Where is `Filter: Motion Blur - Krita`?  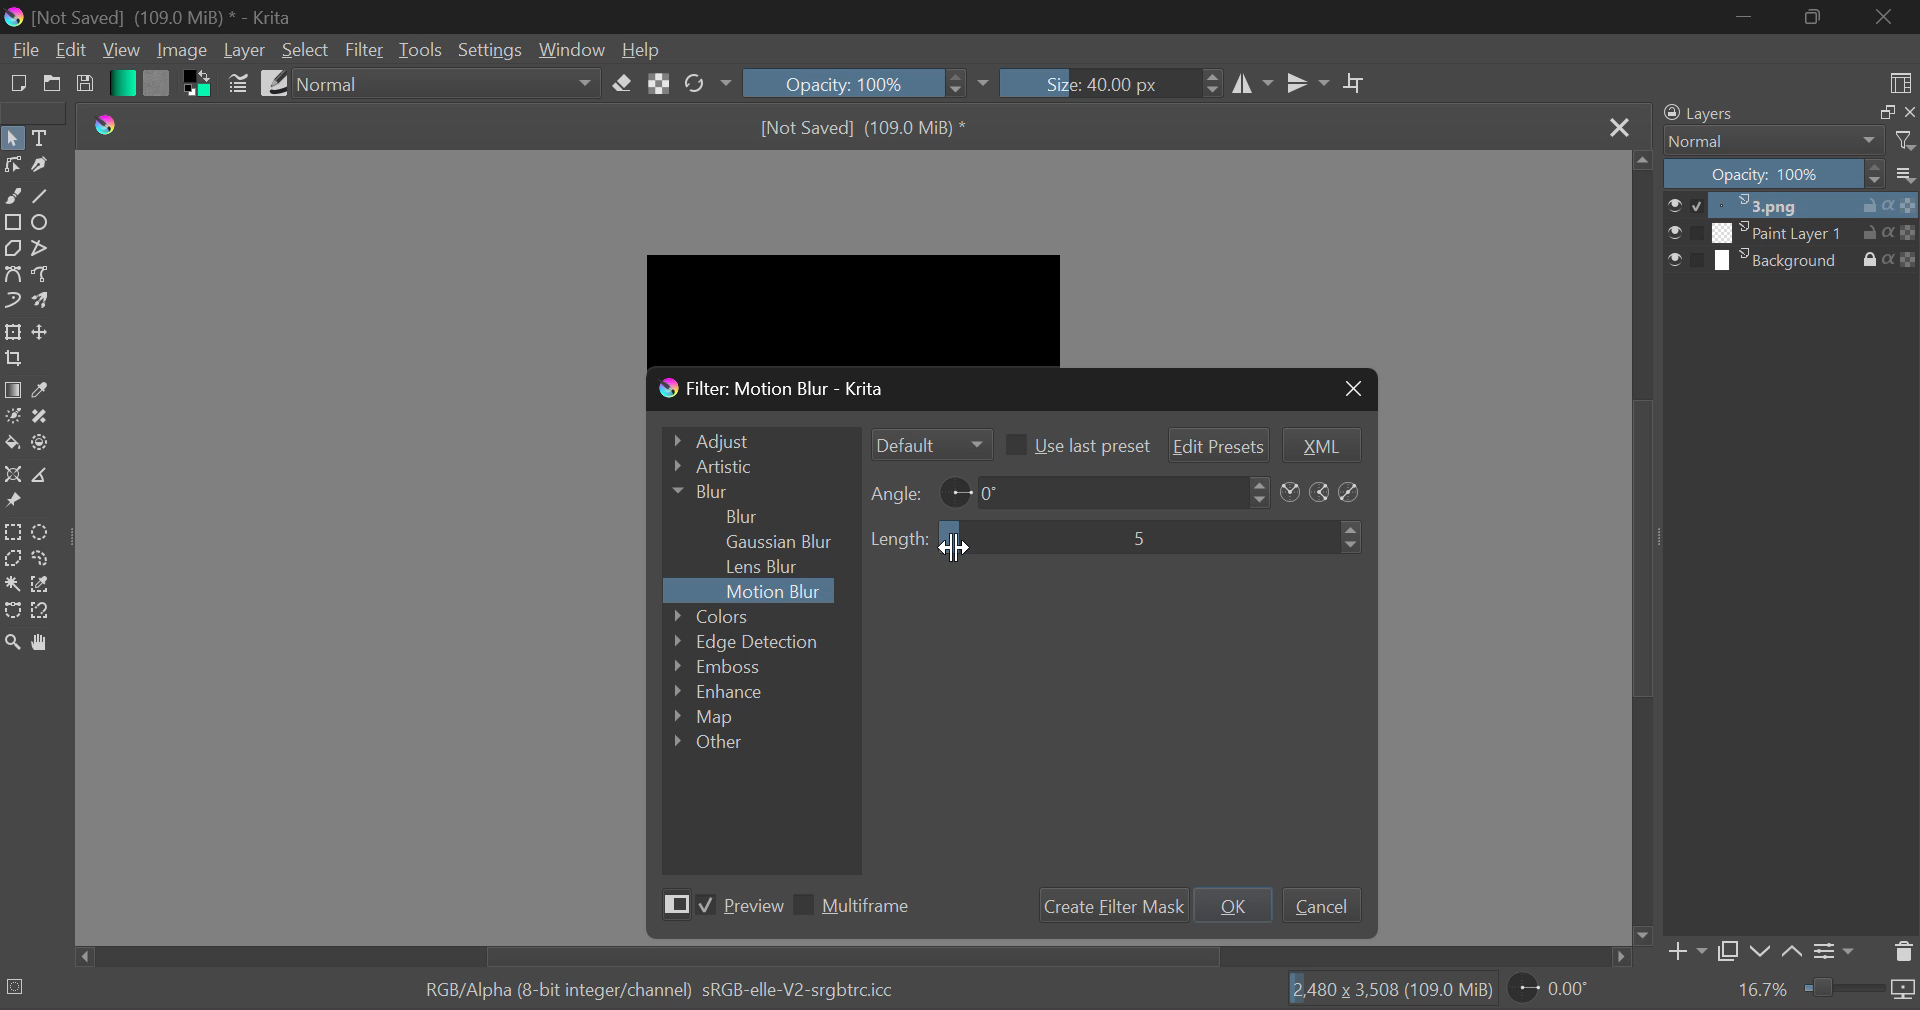
Filter: Motion Blur - Krita is located at coordinates (774, 390).